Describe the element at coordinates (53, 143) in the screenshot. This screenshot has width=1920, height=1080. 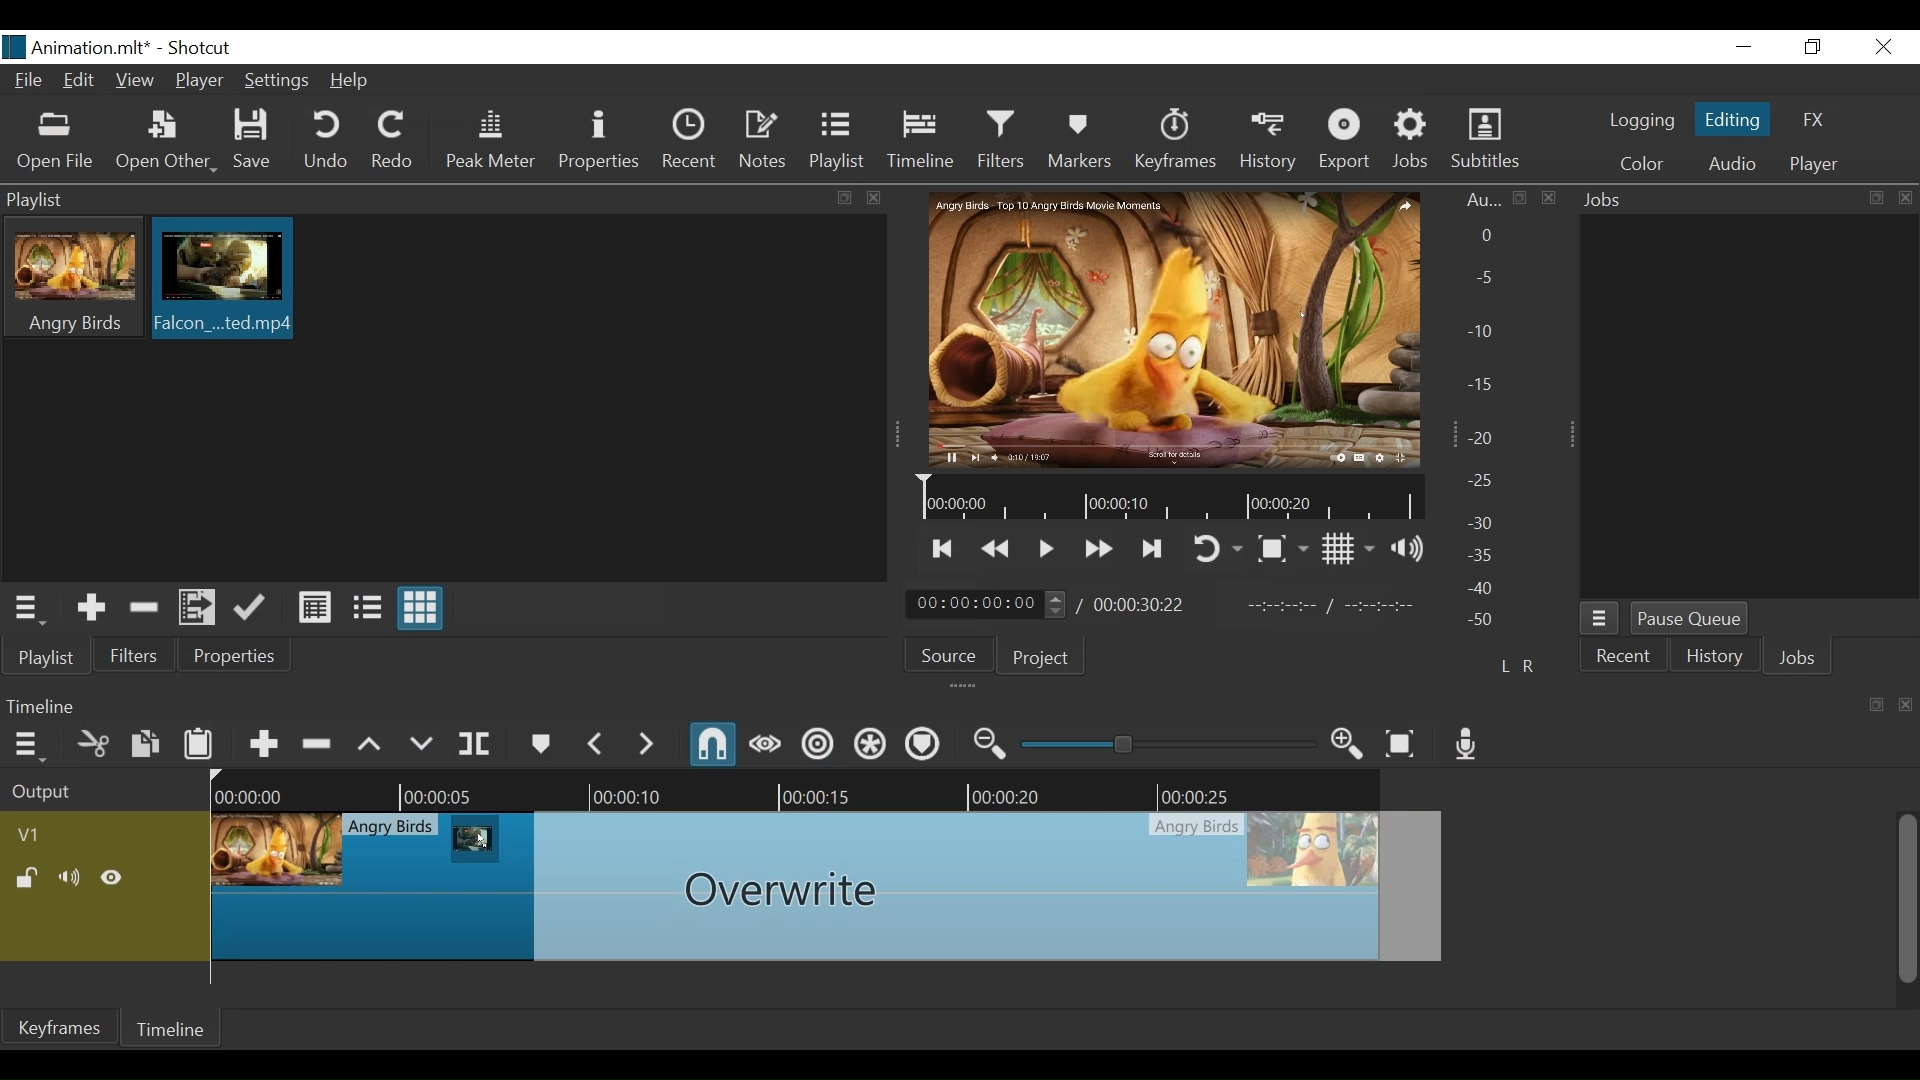
I see `Open File` at that location.